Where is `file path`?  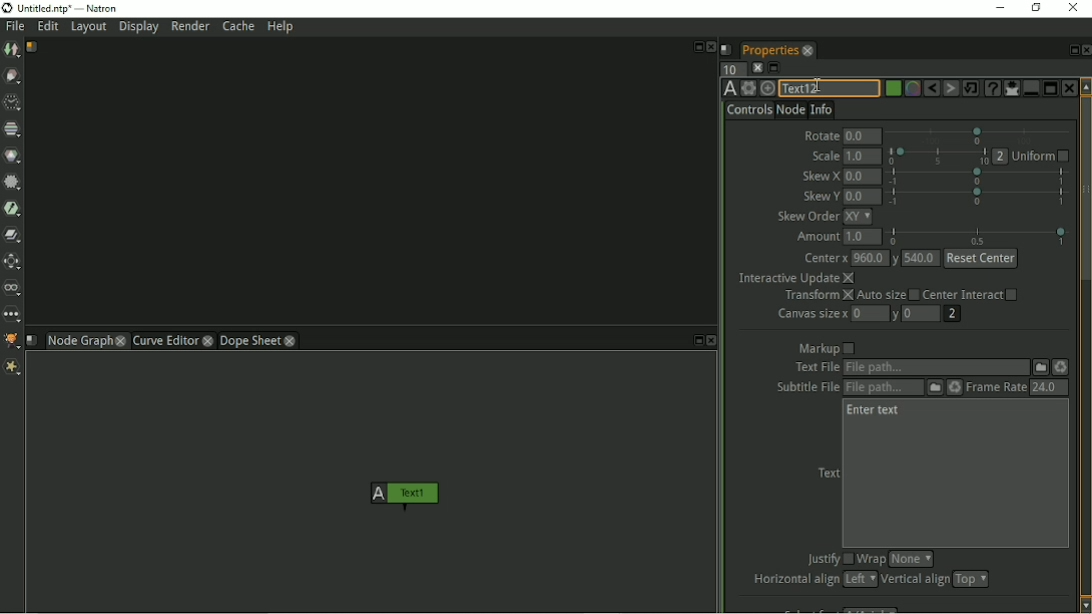
file path is located at coordinates (883, 388).